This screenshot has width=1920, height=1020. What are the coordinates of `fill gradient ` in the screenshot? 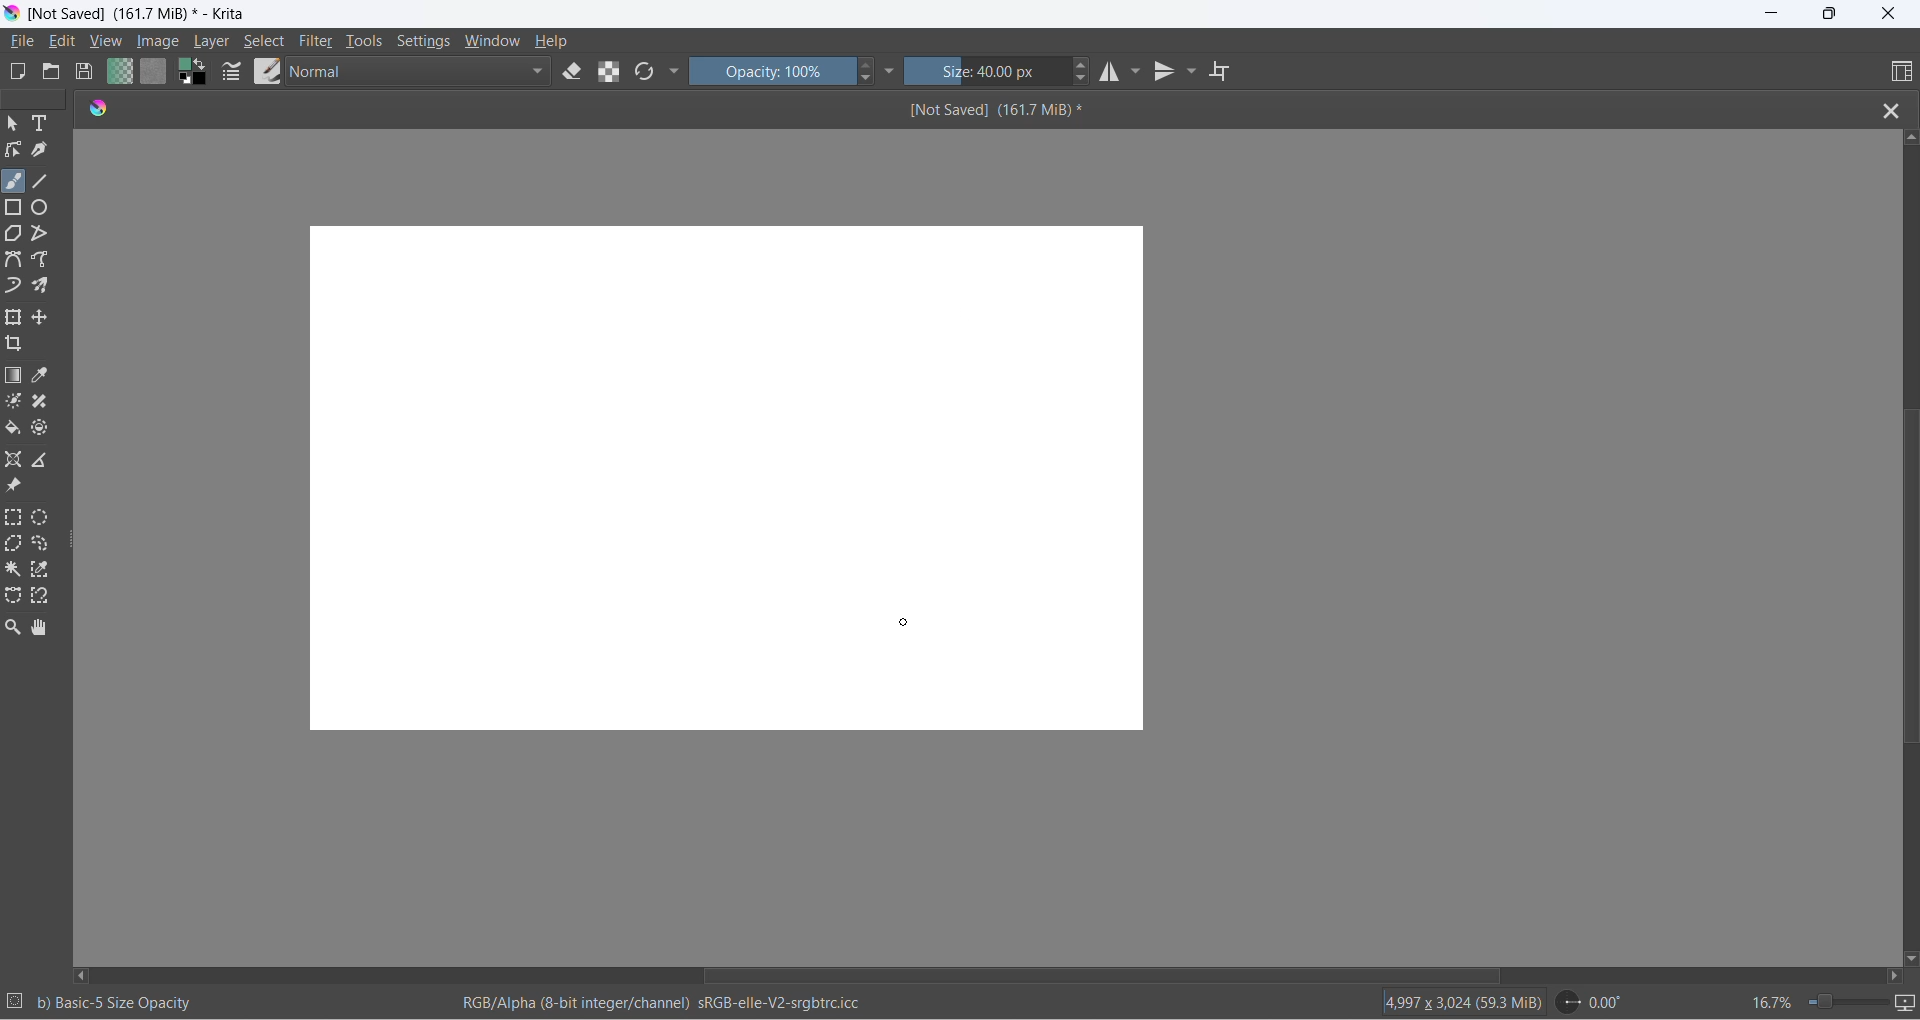 It's located at (117, 74).